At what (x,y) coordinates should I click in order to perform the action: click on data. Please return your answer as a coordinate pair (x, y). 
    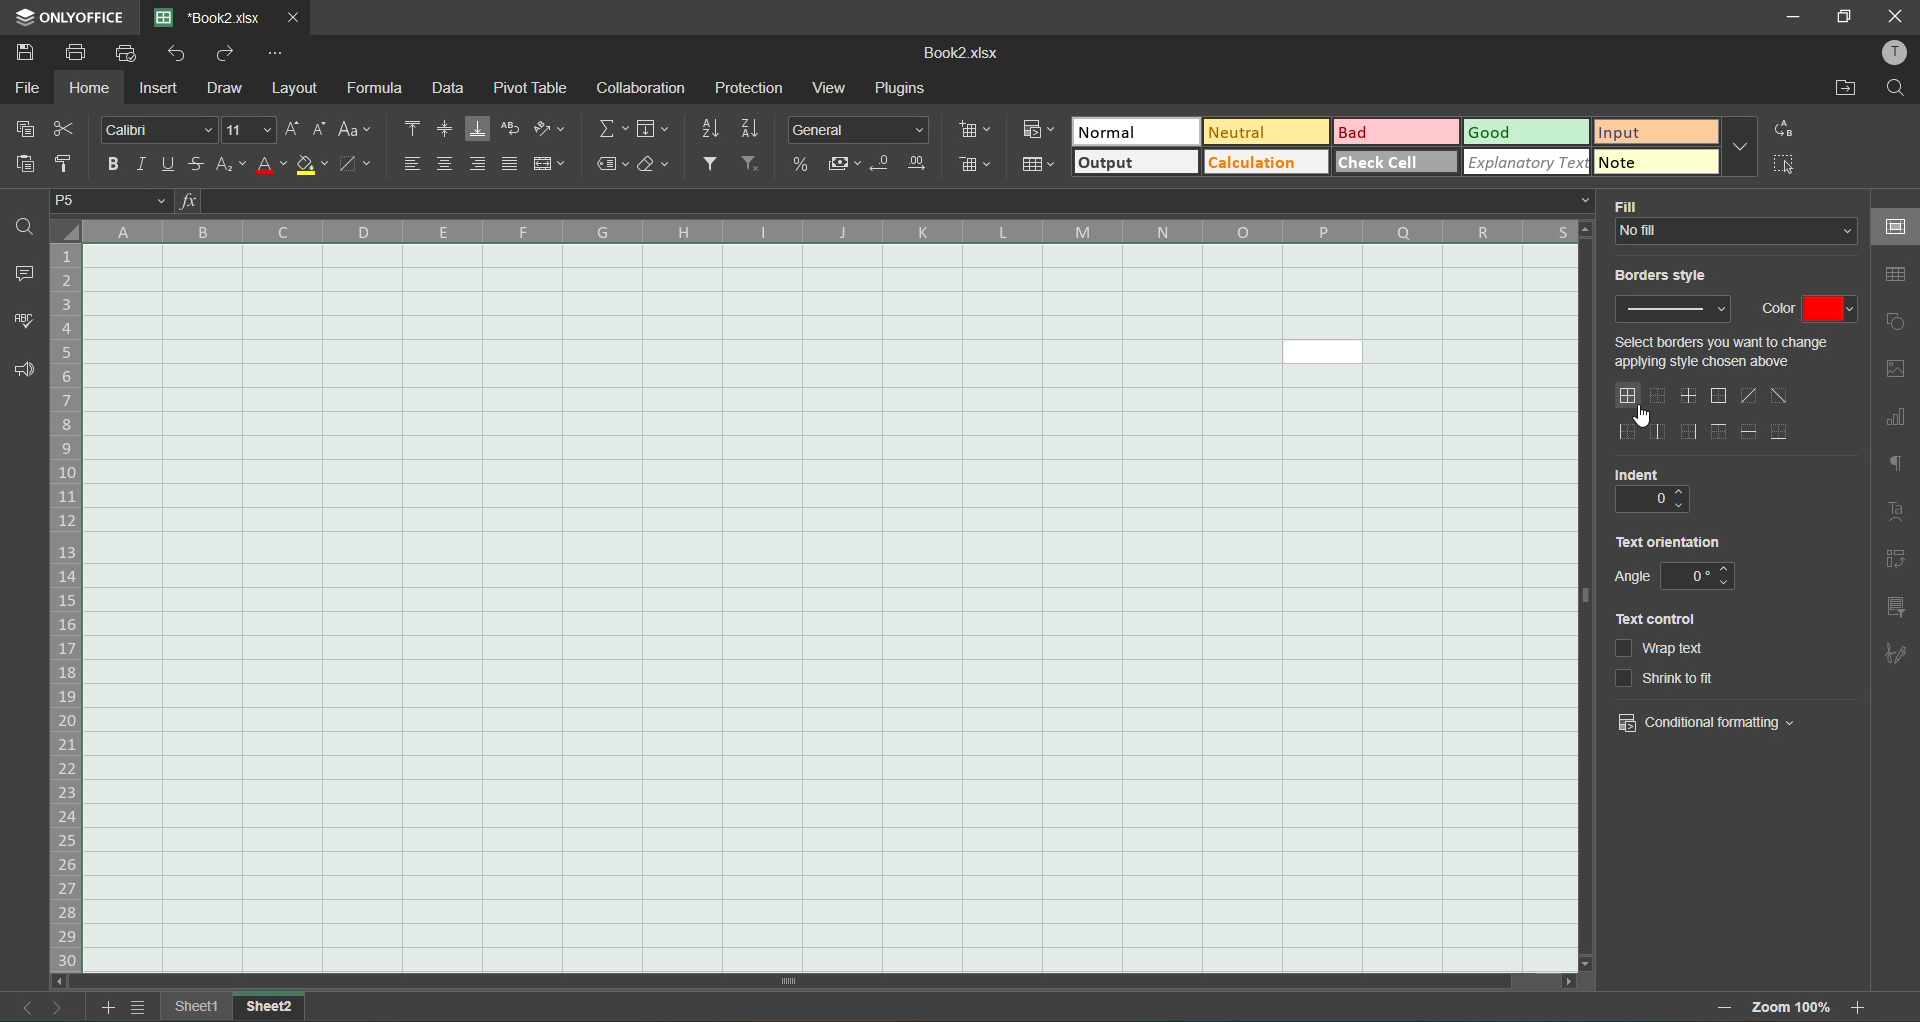
    Looking at the image, I should click on (451, 91).